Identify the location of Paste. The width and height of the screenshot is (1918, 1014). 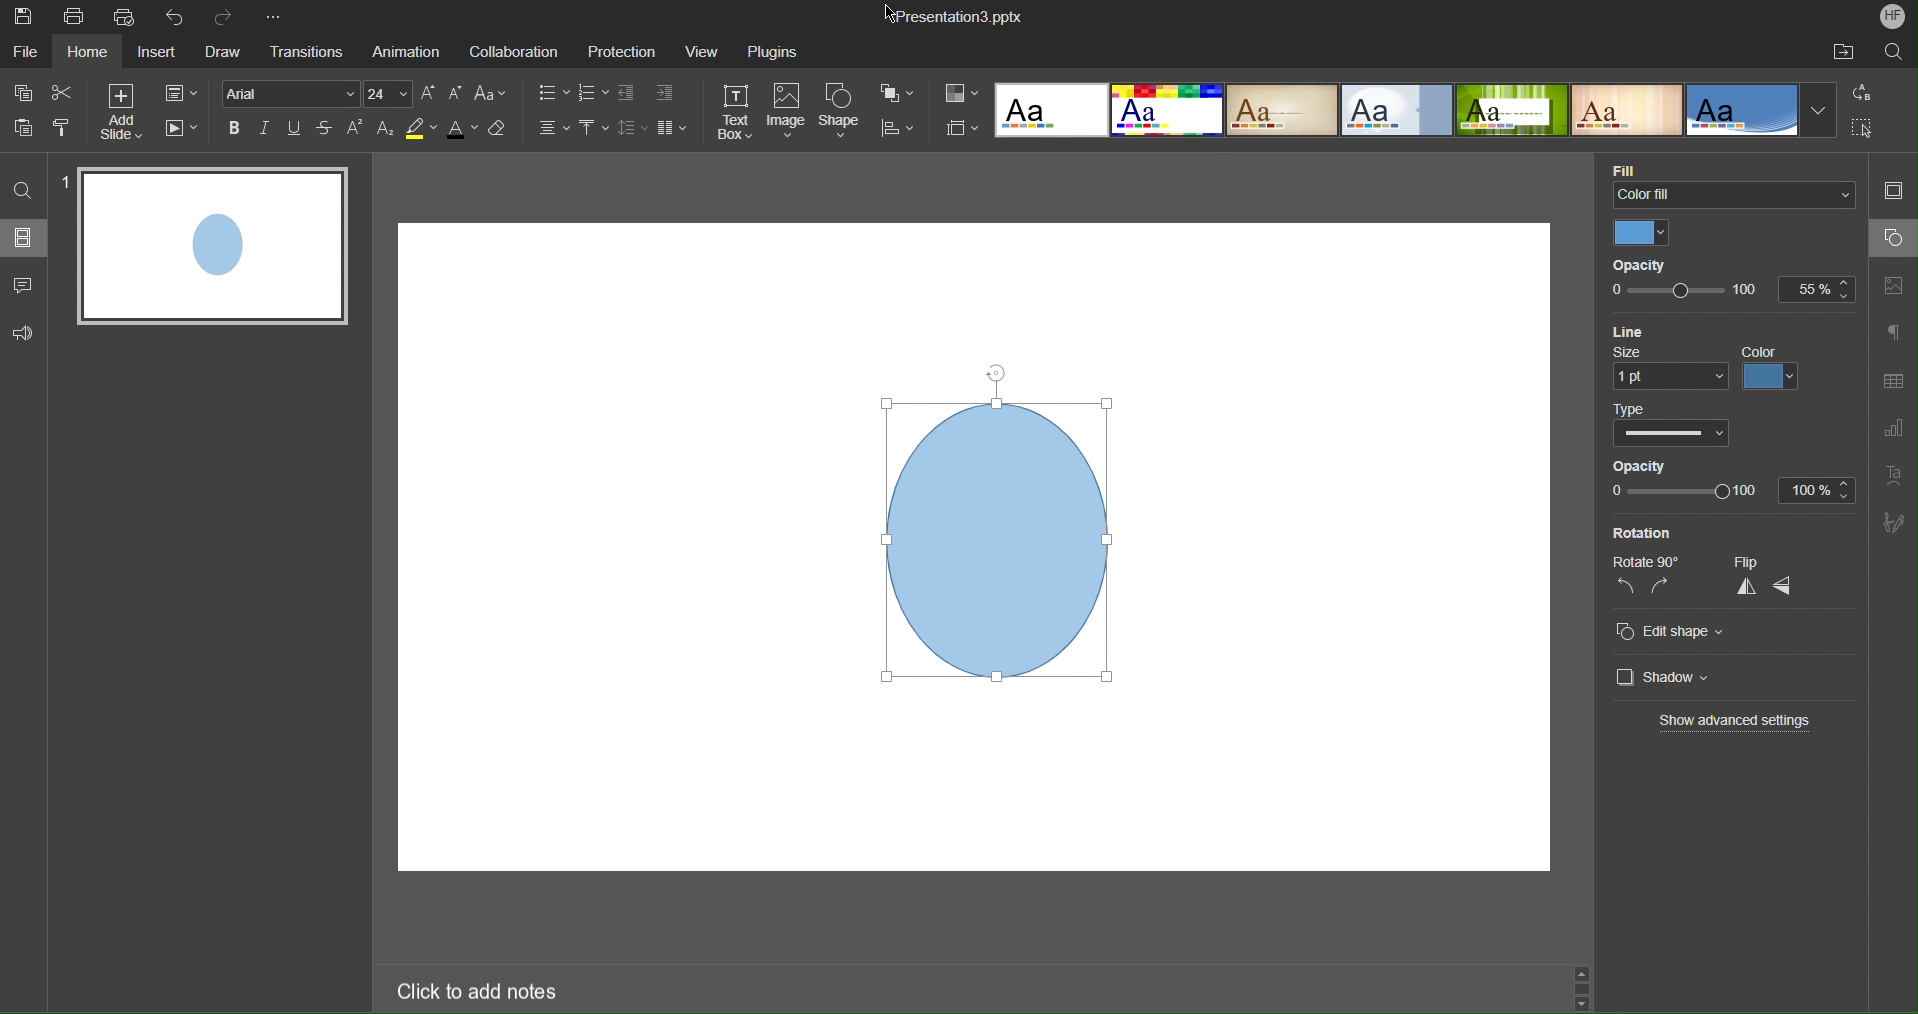
(26, 128).